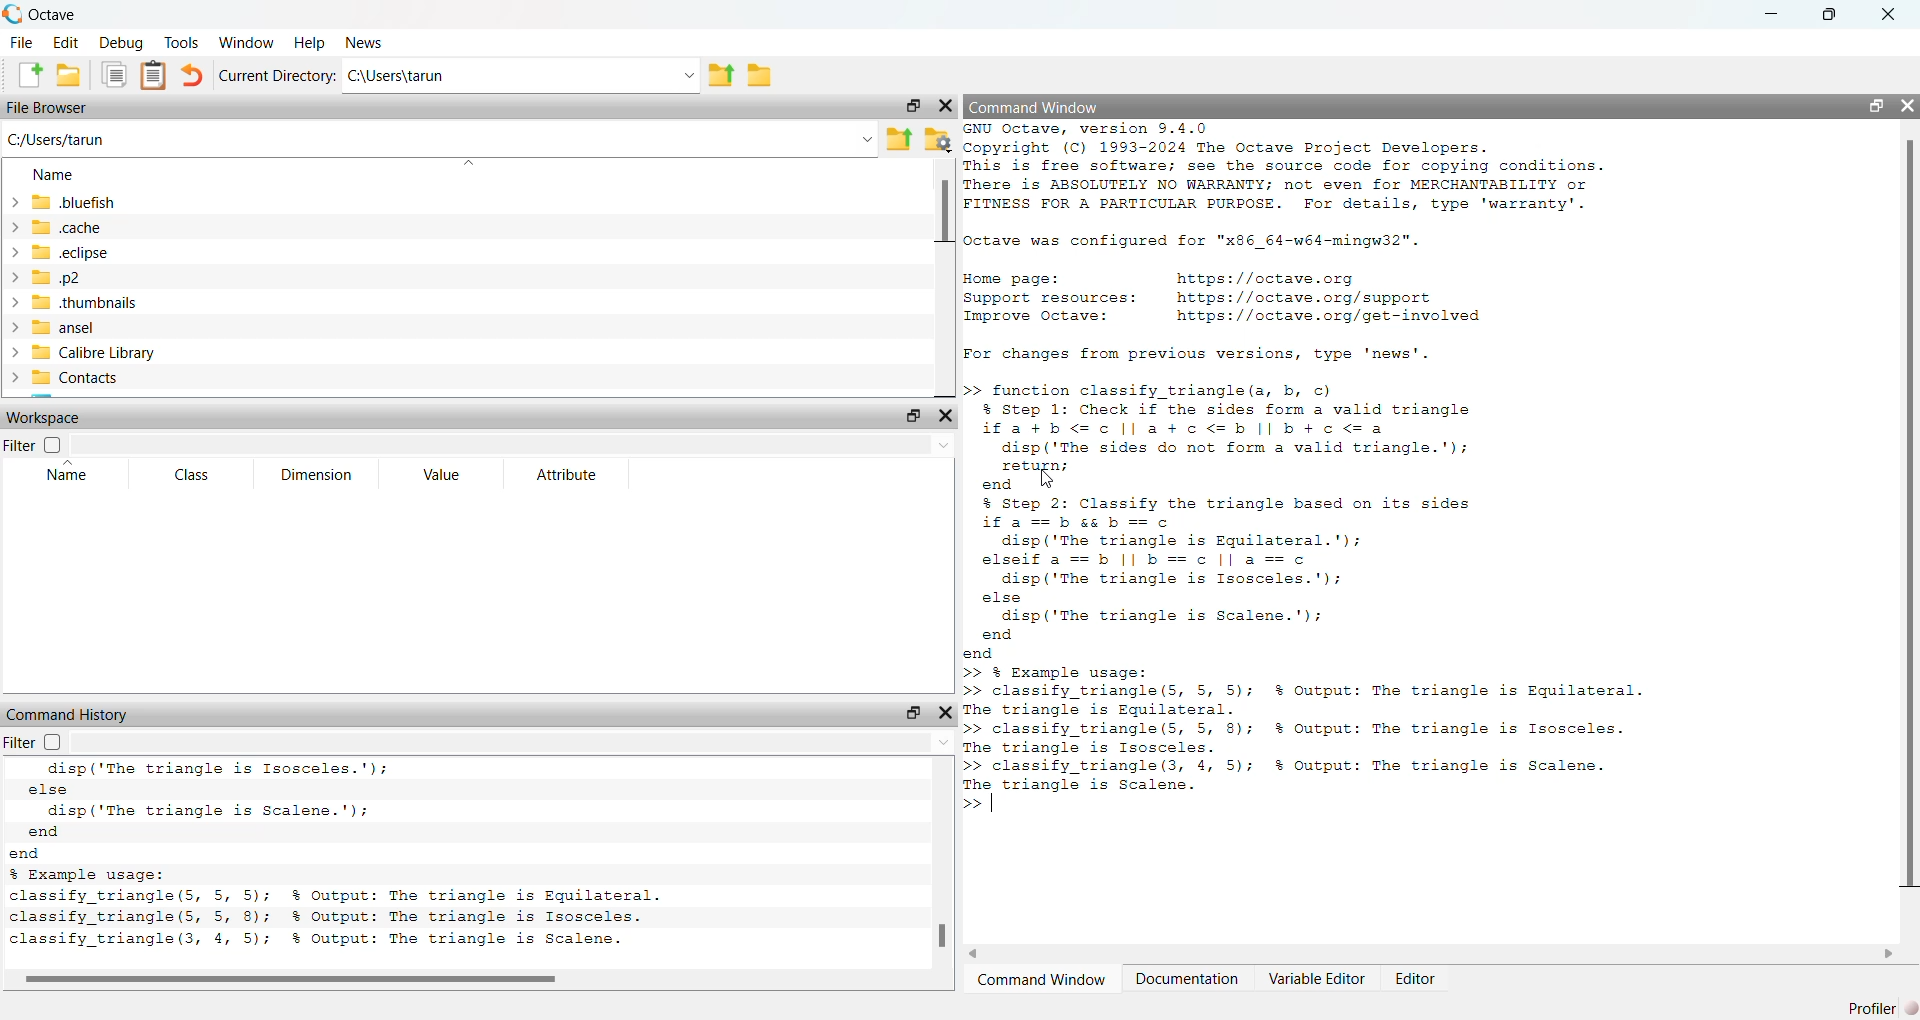  Describe the element at coordinates (70, 714) in the screenshot. I see `command history` at that location.